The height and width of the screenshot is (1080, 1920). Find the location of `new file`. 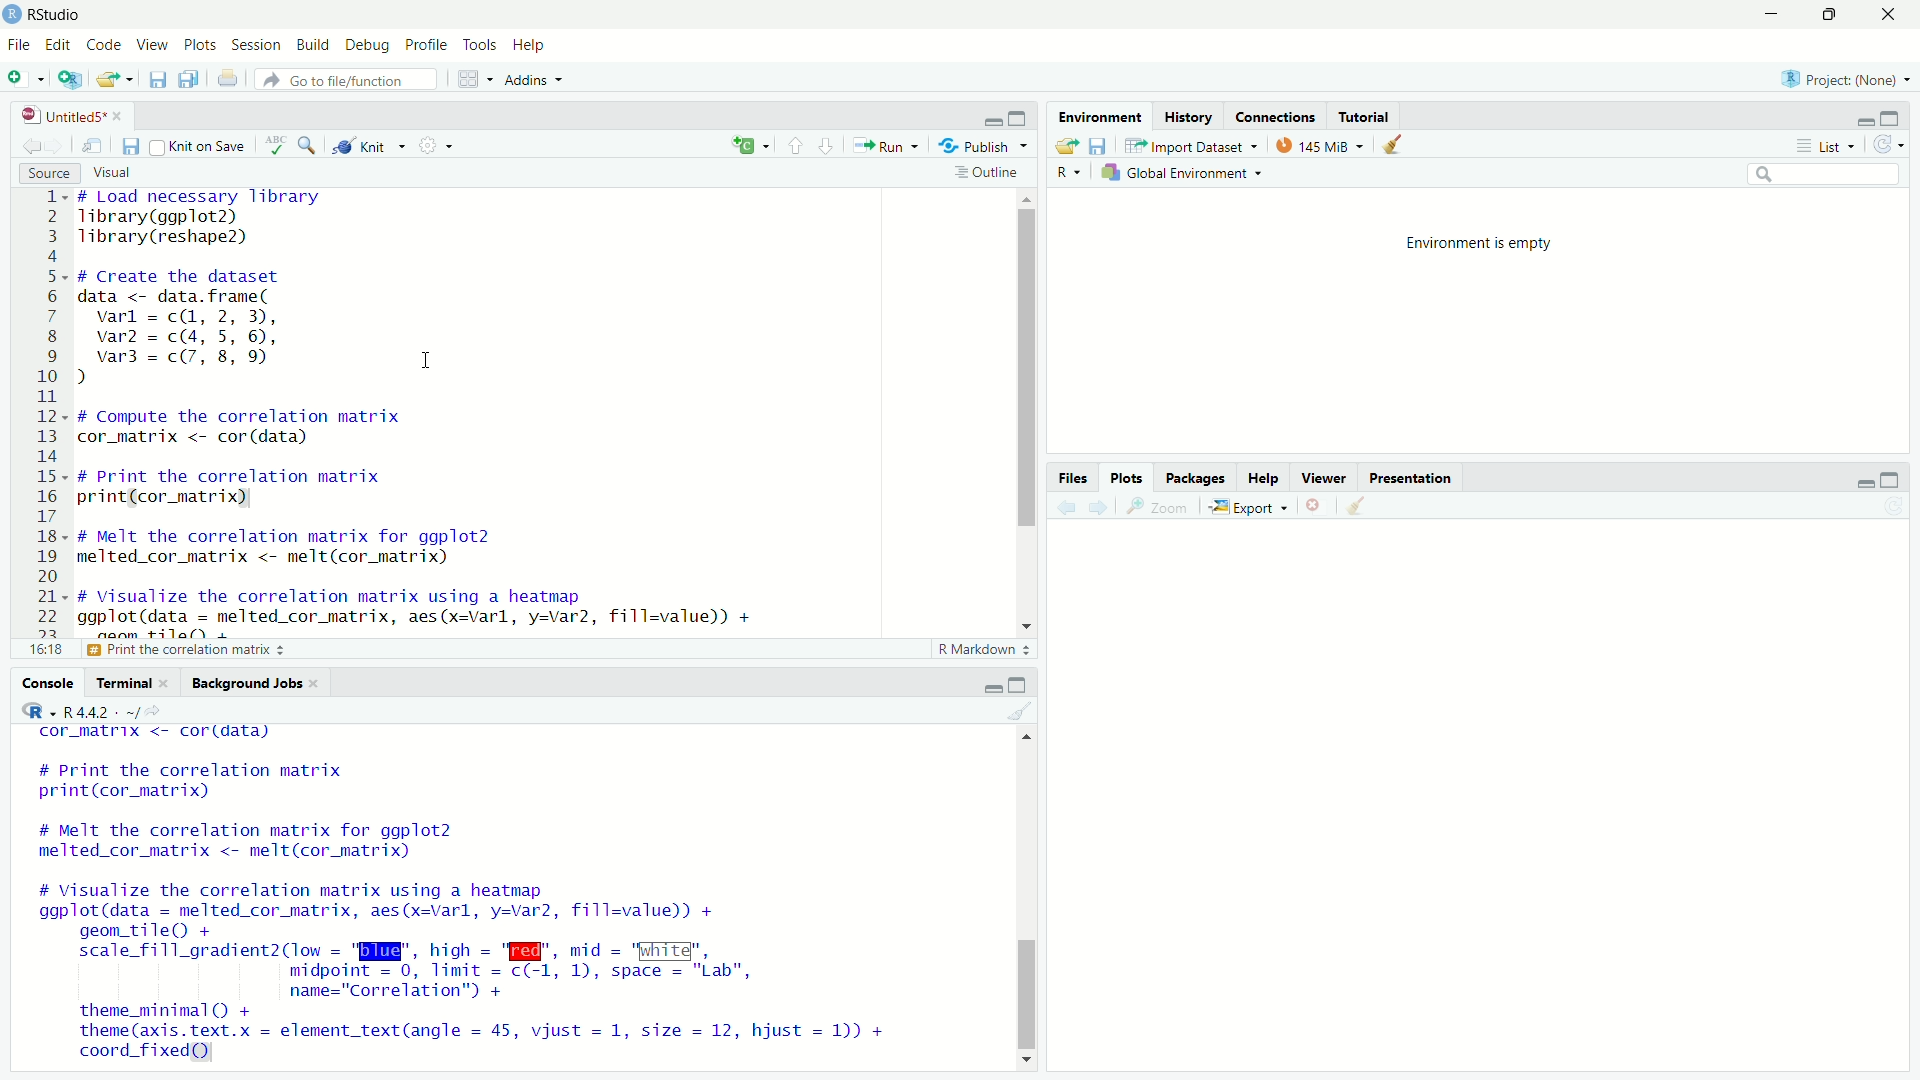

new file is located at coordinates (20, 79).